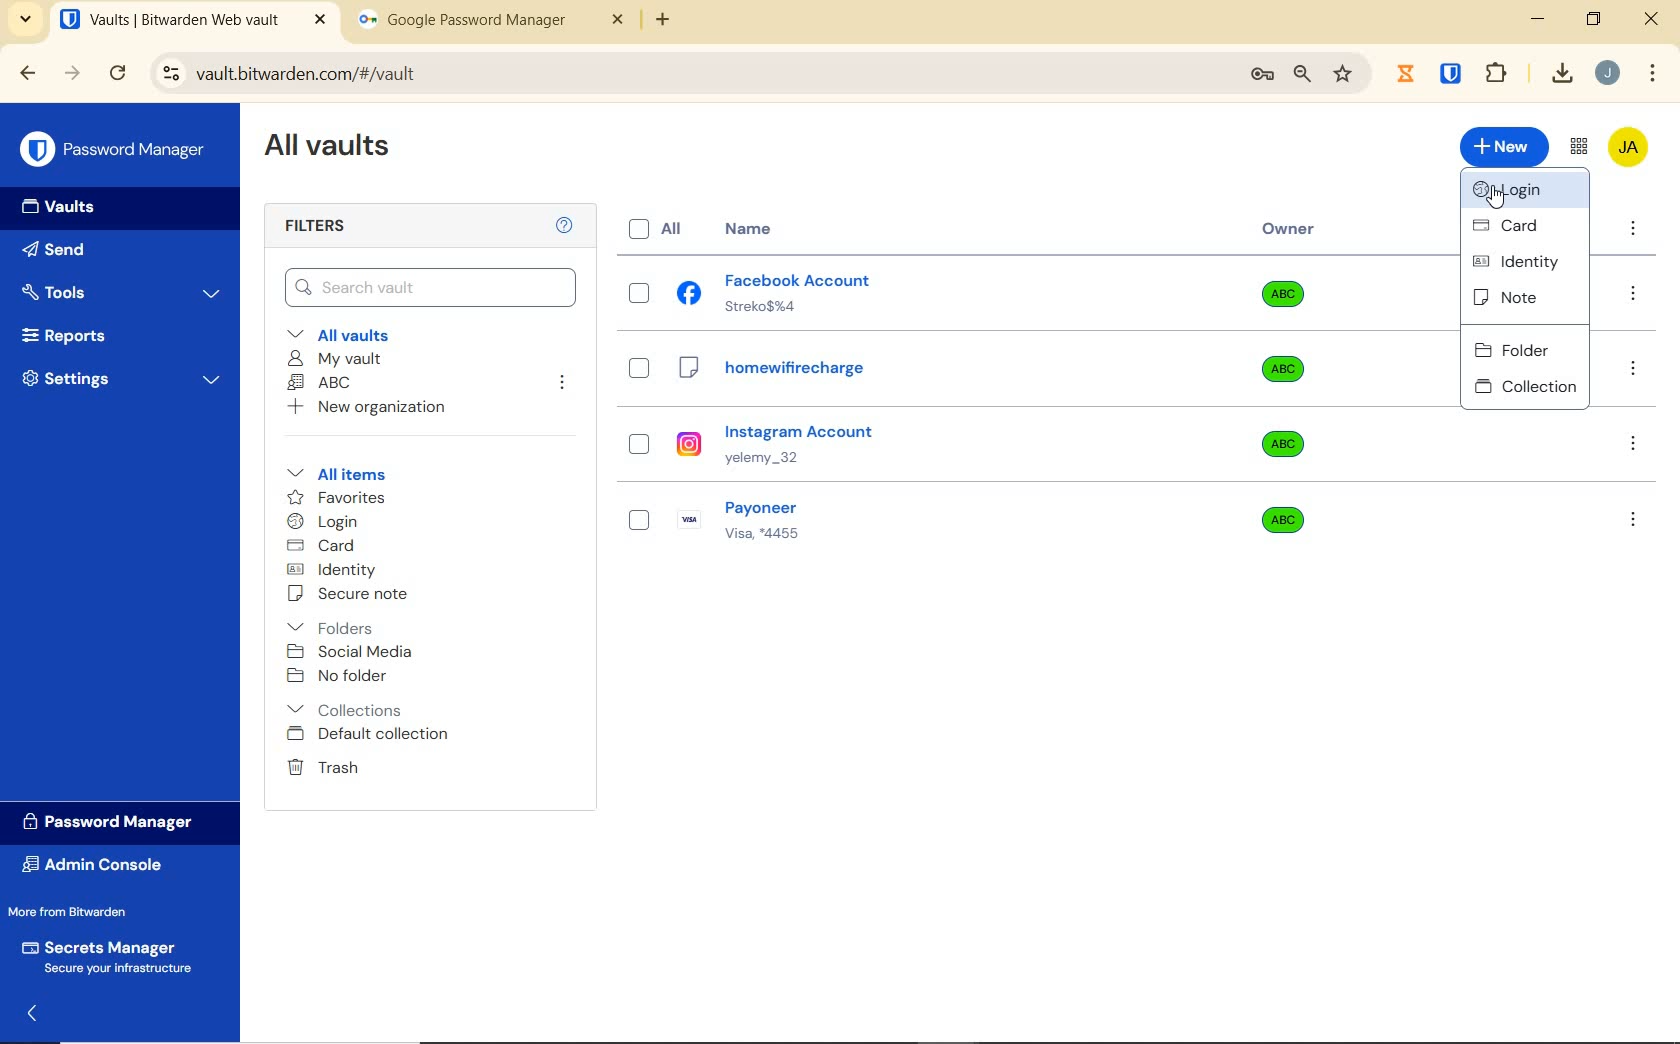 The width and height of the screenshot is (1680, 1044). Describe the element at coordinates (1561, 73) in the screenshot. I see `download` at that location.